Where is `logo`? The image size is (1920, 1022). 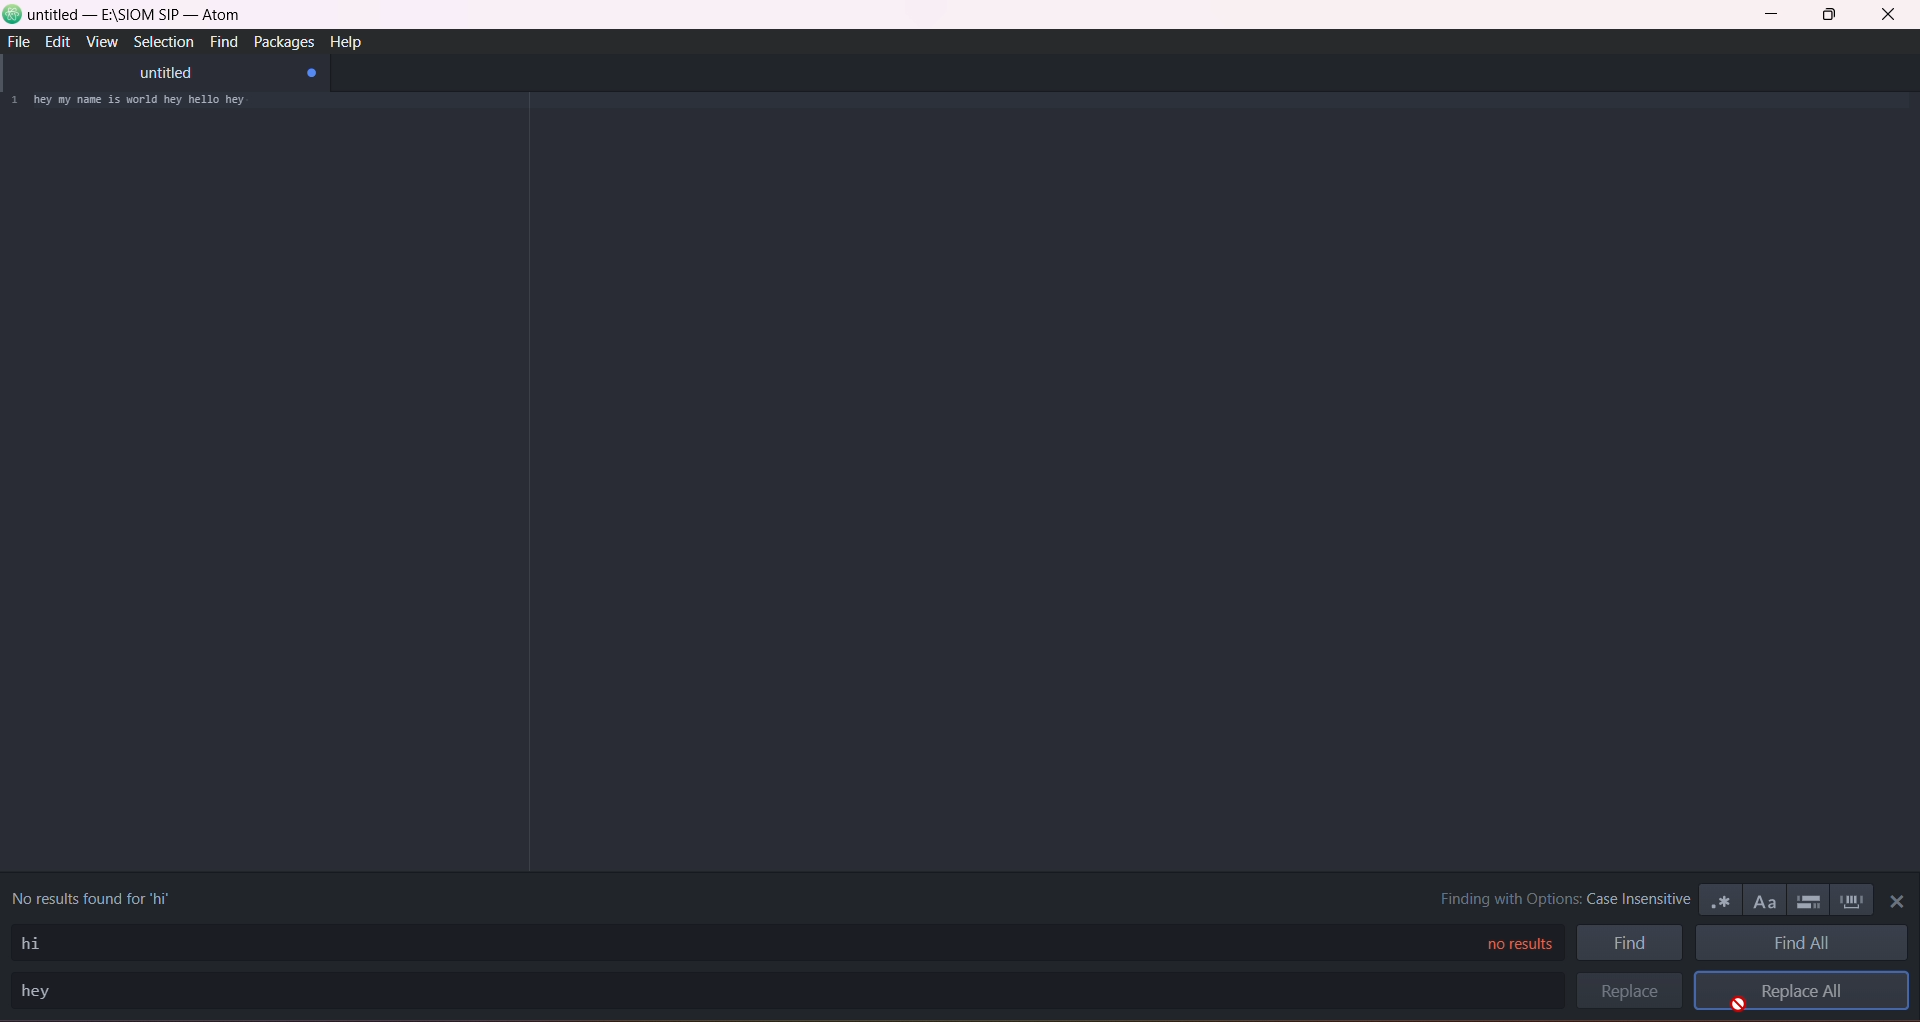 logo is located at coordinates (13, 17).